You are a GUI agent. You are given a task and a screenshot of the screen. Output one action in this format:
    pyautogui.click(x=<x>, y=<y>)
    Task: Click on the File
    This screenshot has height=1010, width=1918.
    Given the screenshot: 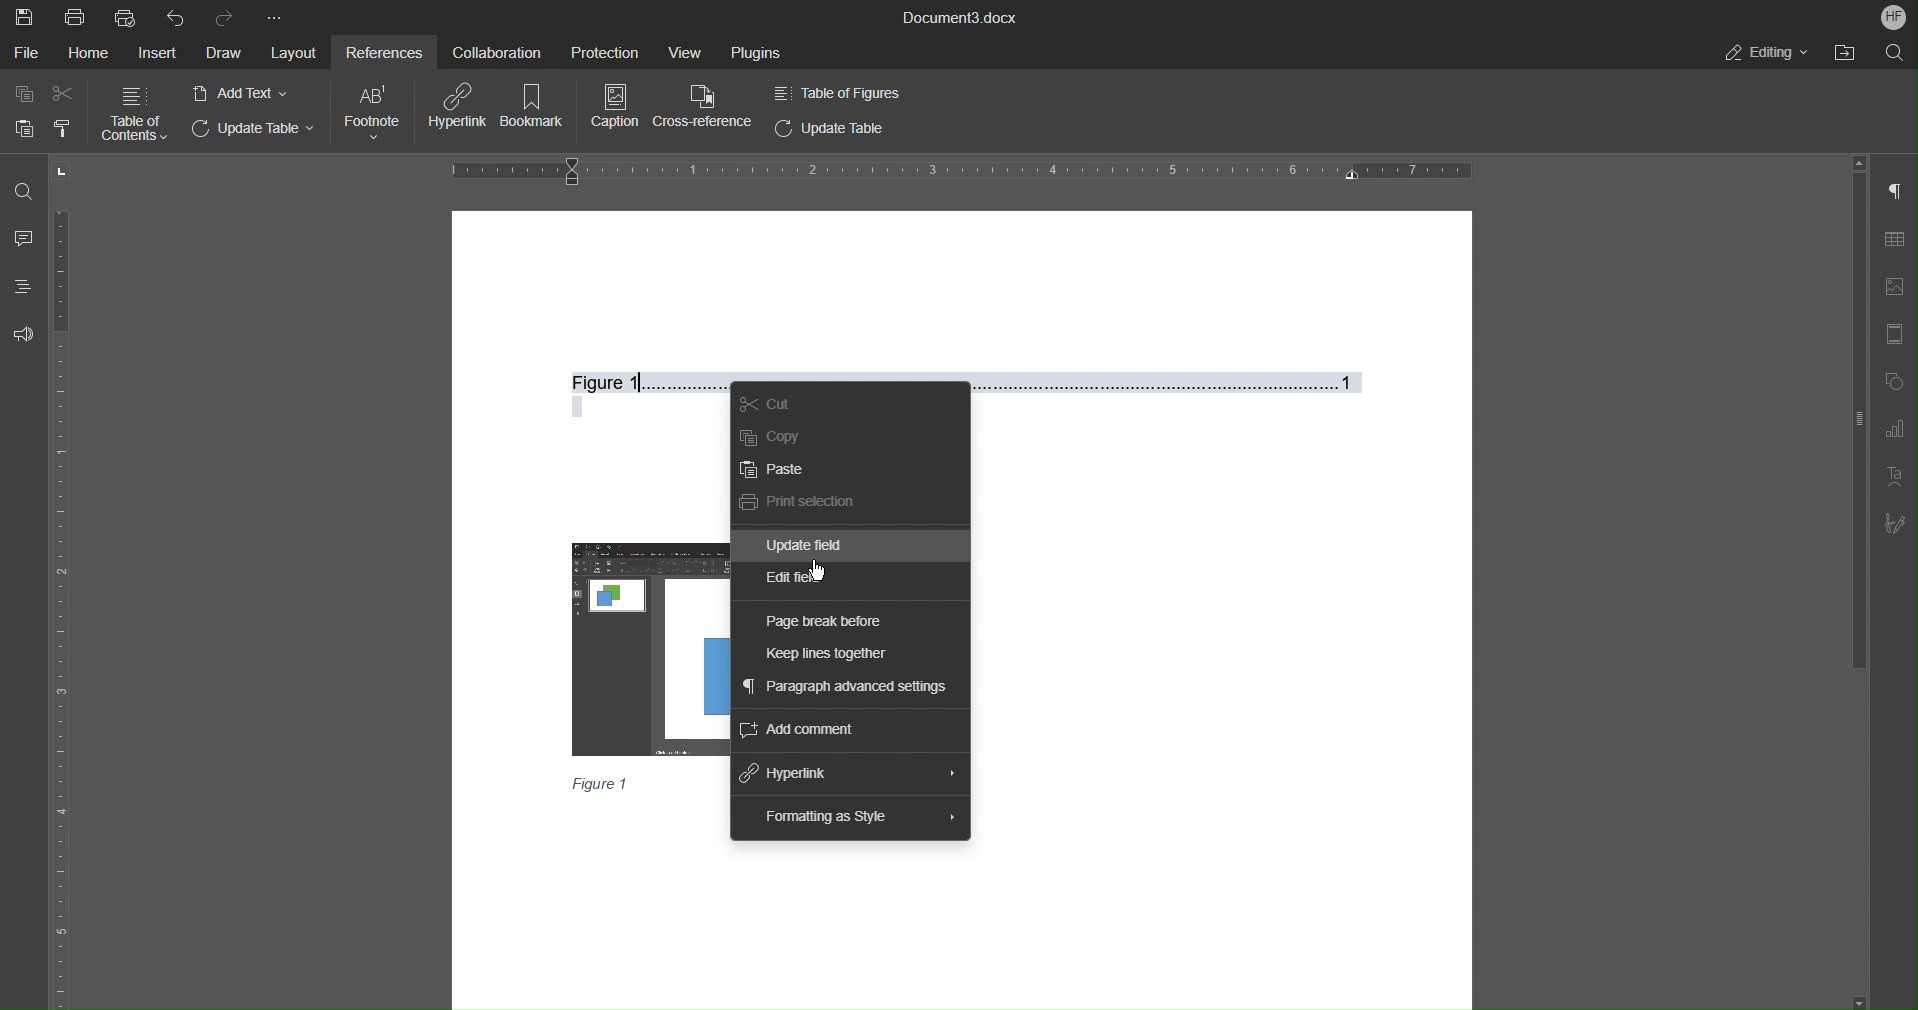 What is the action you would take?
    pyautogui.click(x=29, y=53)
    